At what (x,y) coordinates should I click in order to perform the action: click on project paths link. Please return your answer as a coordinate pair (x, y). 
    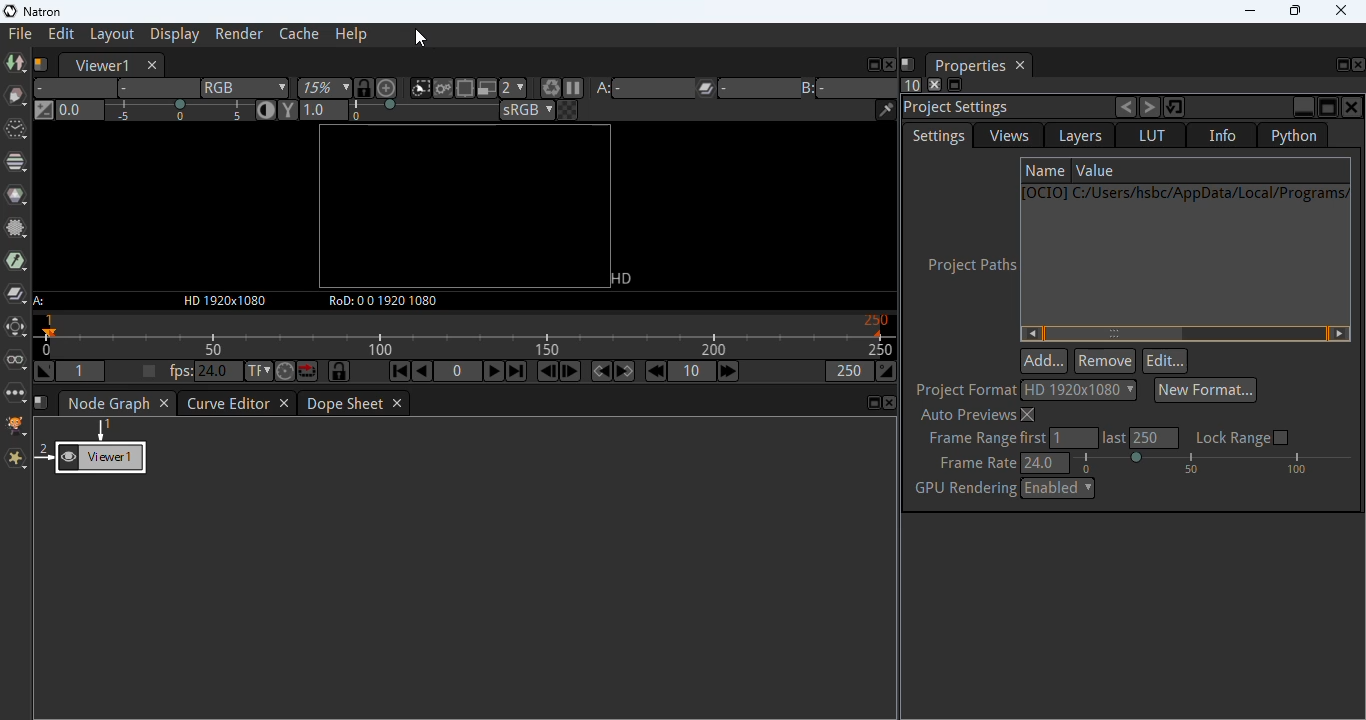
    Looking at the image, I should click on (1187, 255).